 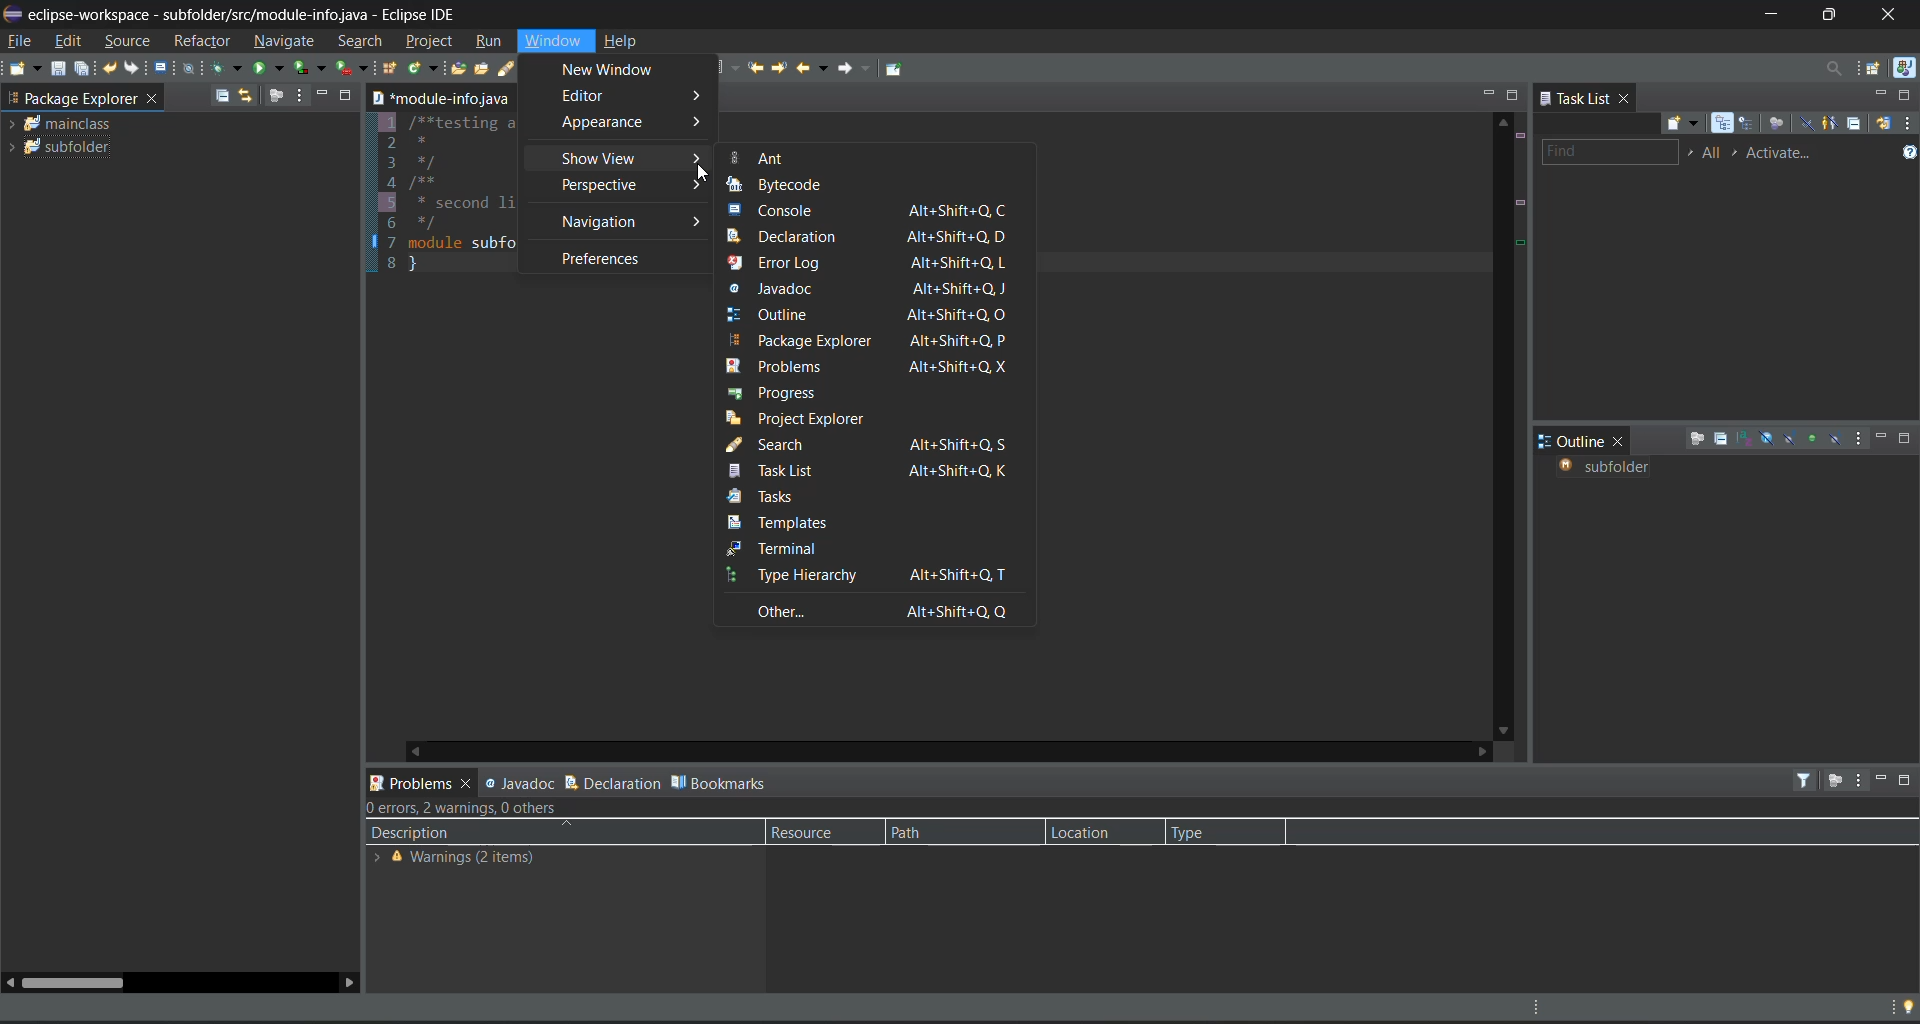 I want to click on location, so click(x=1097, y=831).